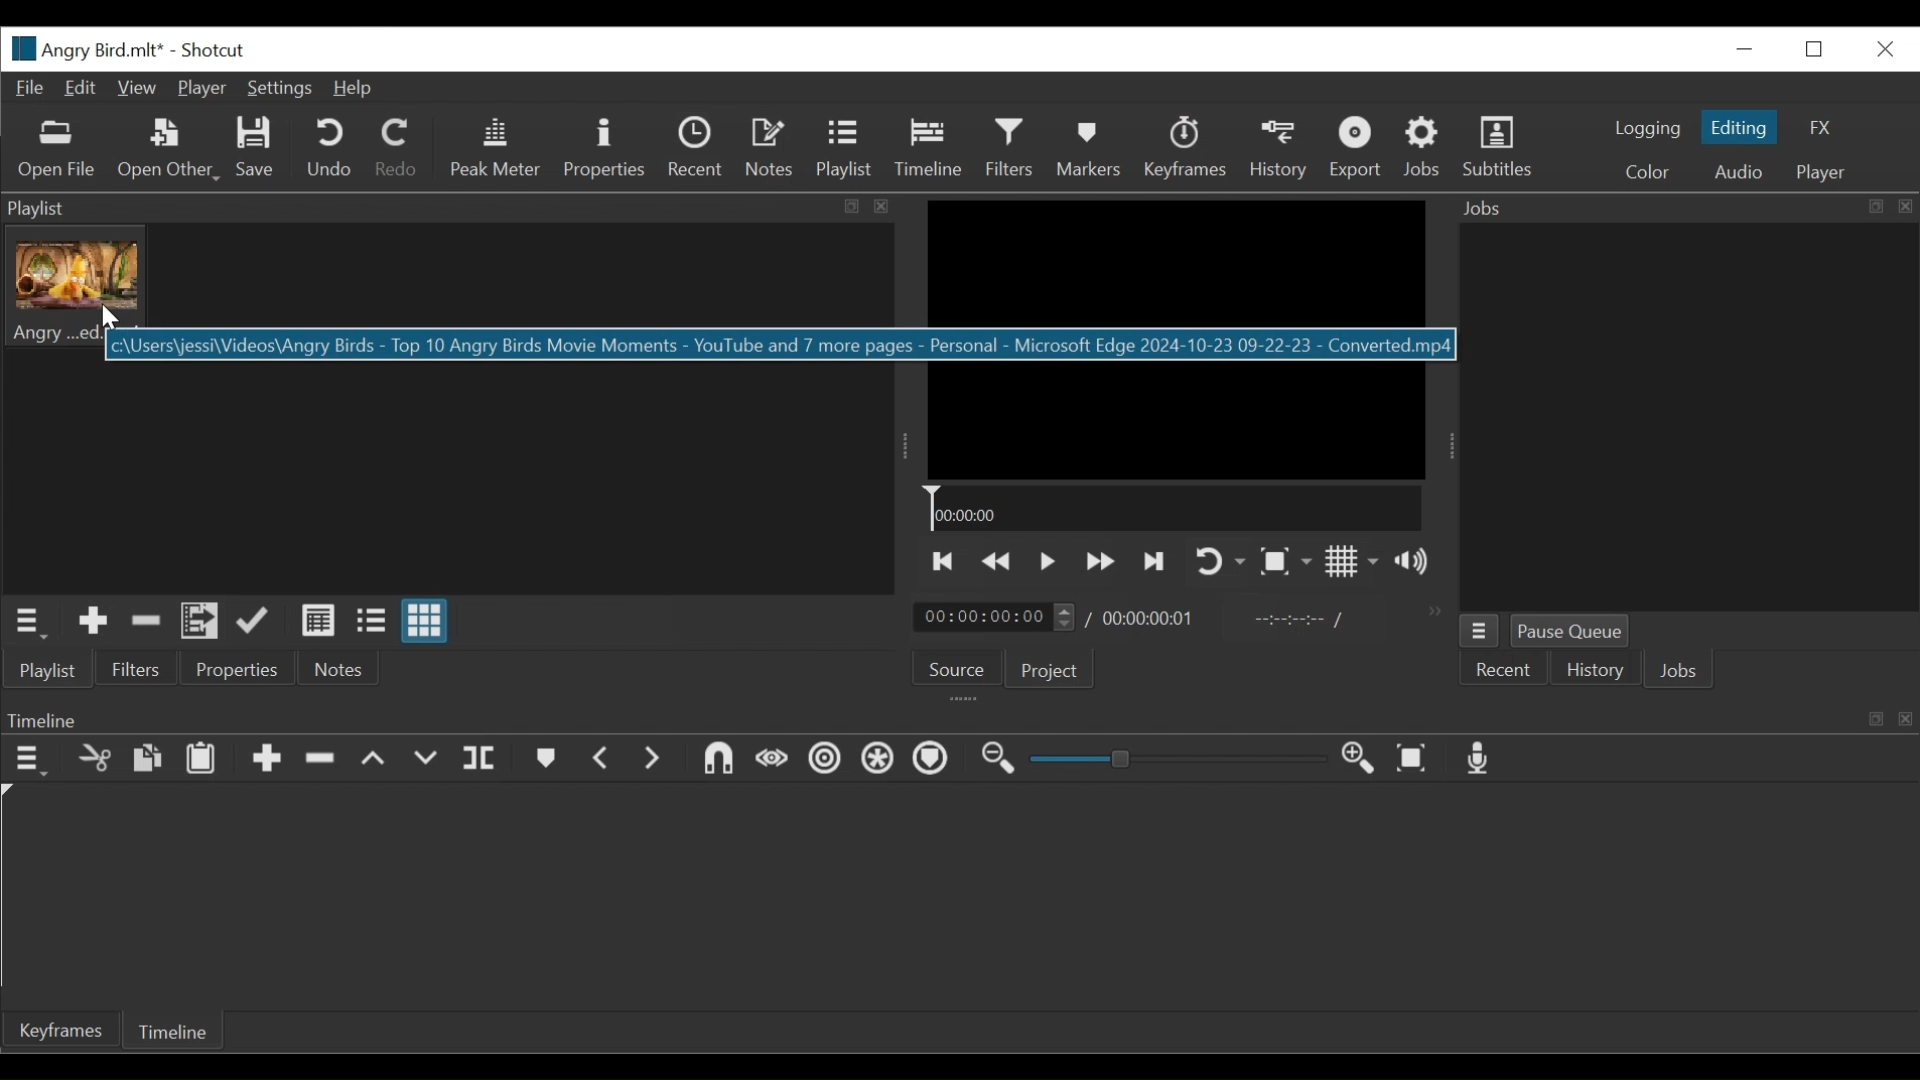  Describe the element at coordinates (943, 560) in the screenshot. I see `Skip to the previous point` at that location.